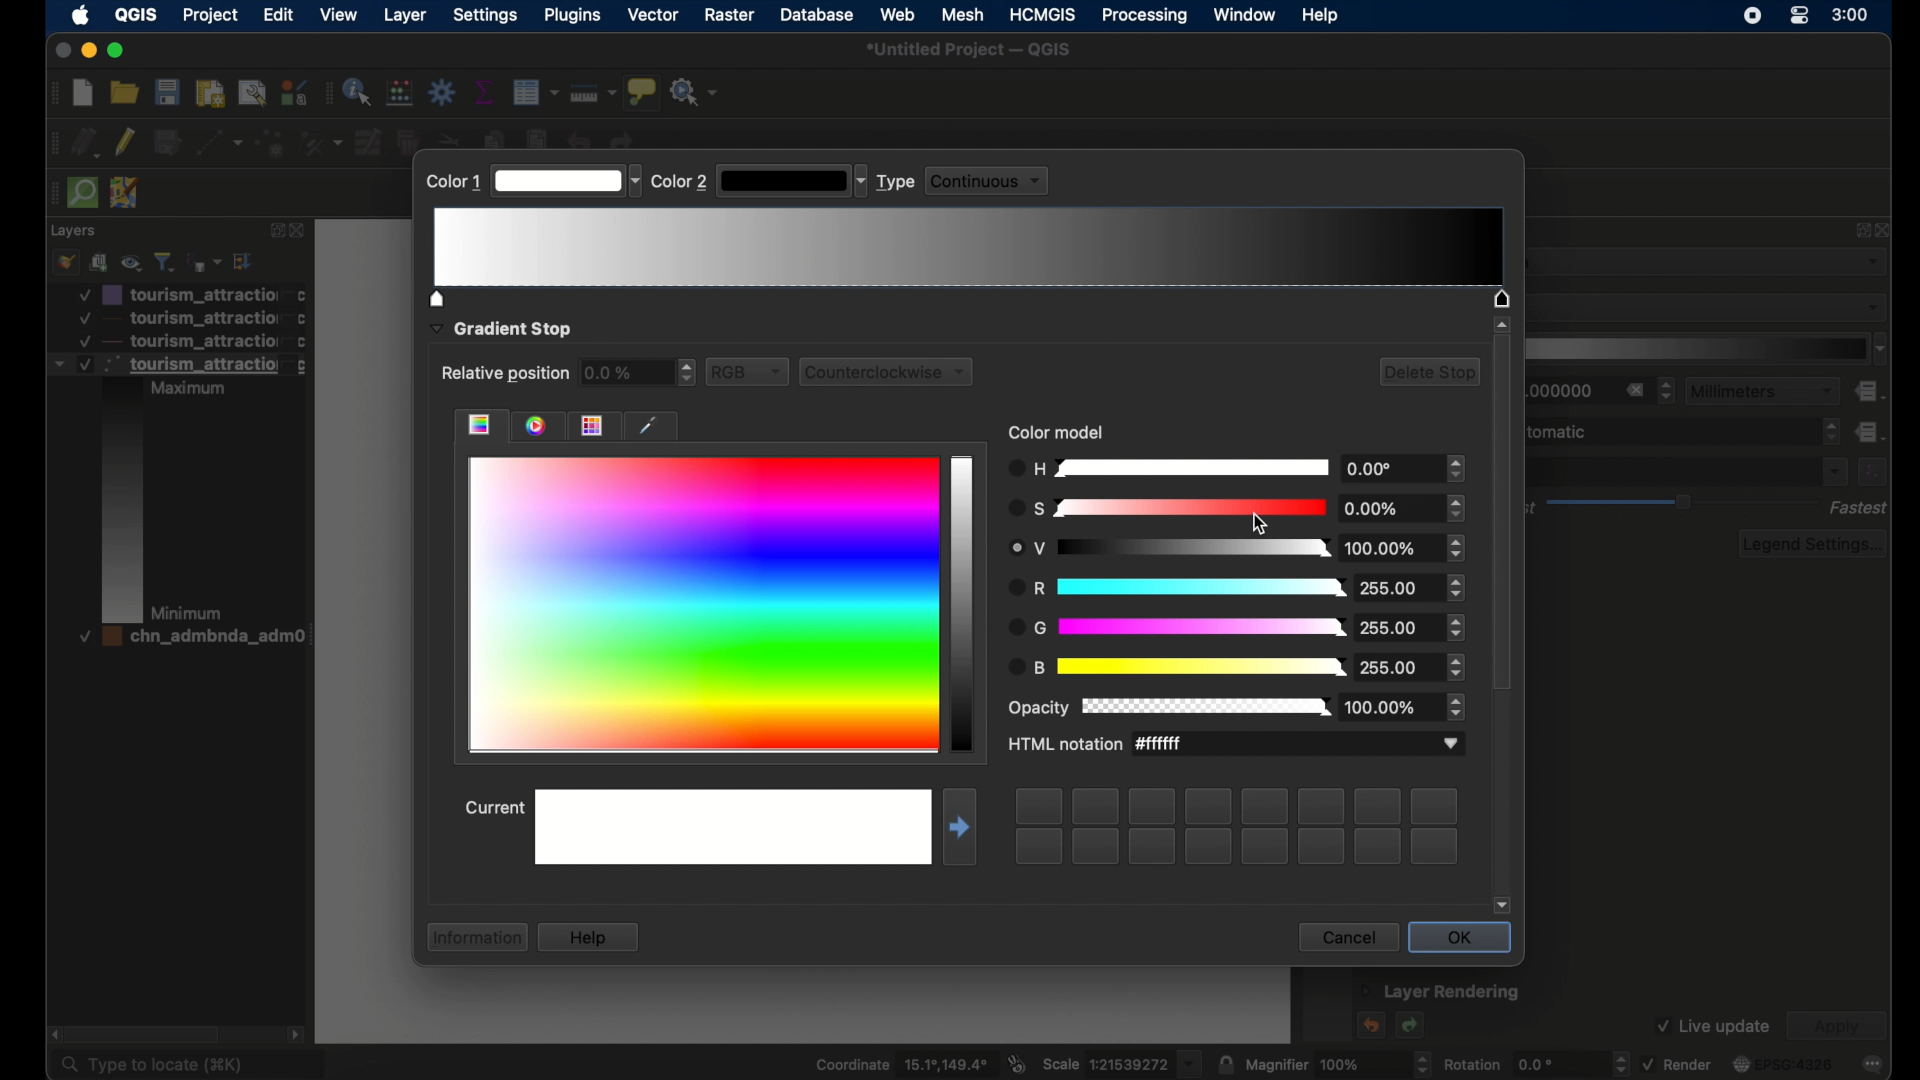 This screenshot has height=1080, width=1920. Describe the element at coordinates (187, 1065) in the screenshot. I see `type to locate` at that location.